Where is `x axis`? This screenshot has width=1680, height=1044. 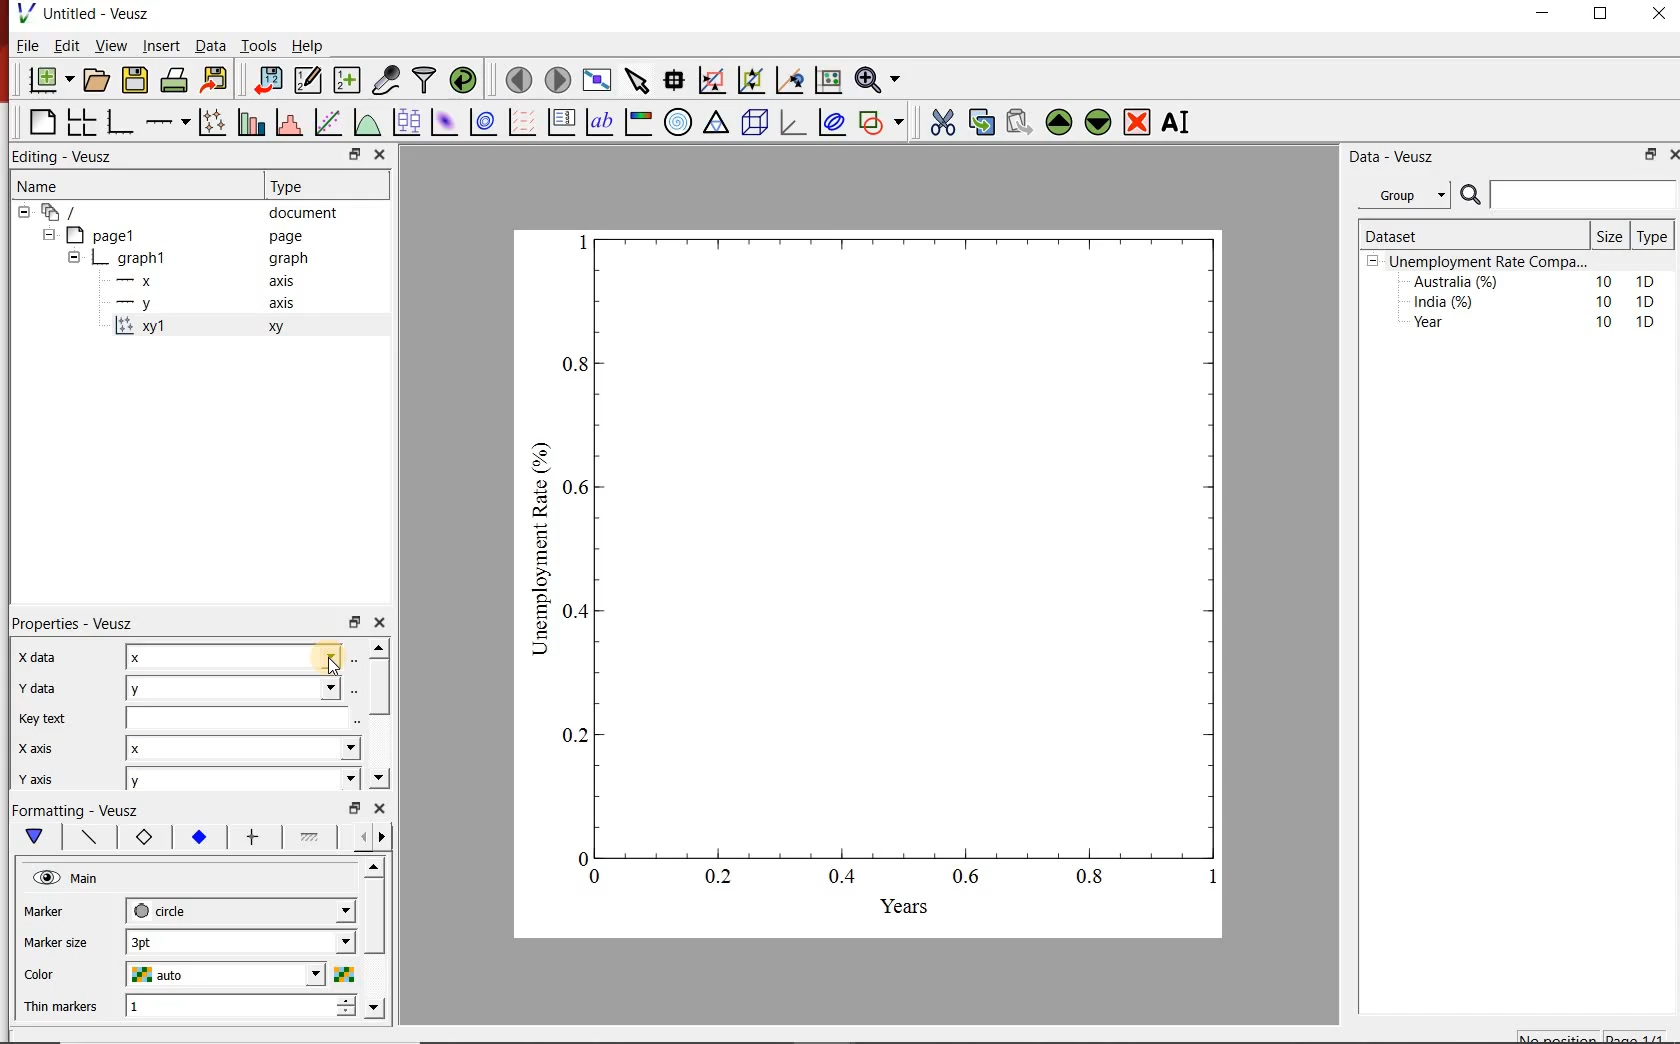 x axis is located at coordinates (37, 748).